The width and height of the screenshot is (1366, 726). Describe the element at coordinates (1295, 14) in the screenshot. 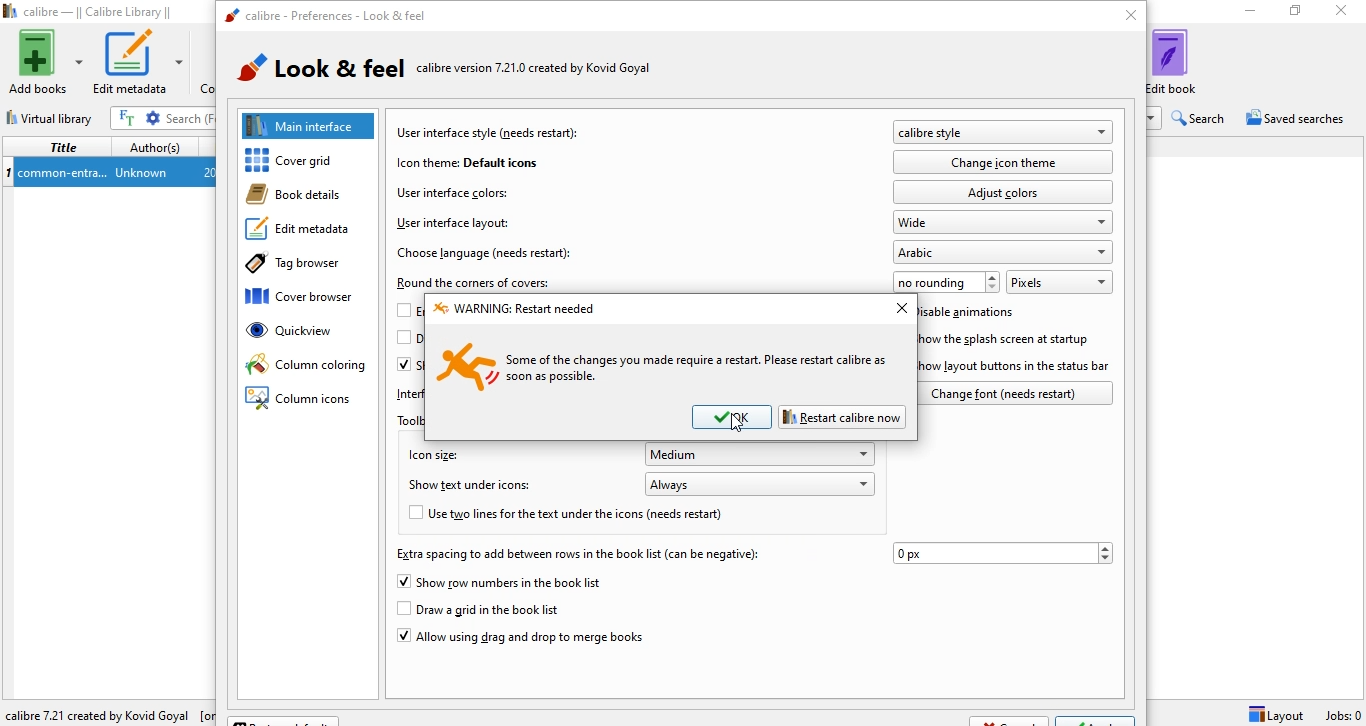

I see `Restore` at that location.